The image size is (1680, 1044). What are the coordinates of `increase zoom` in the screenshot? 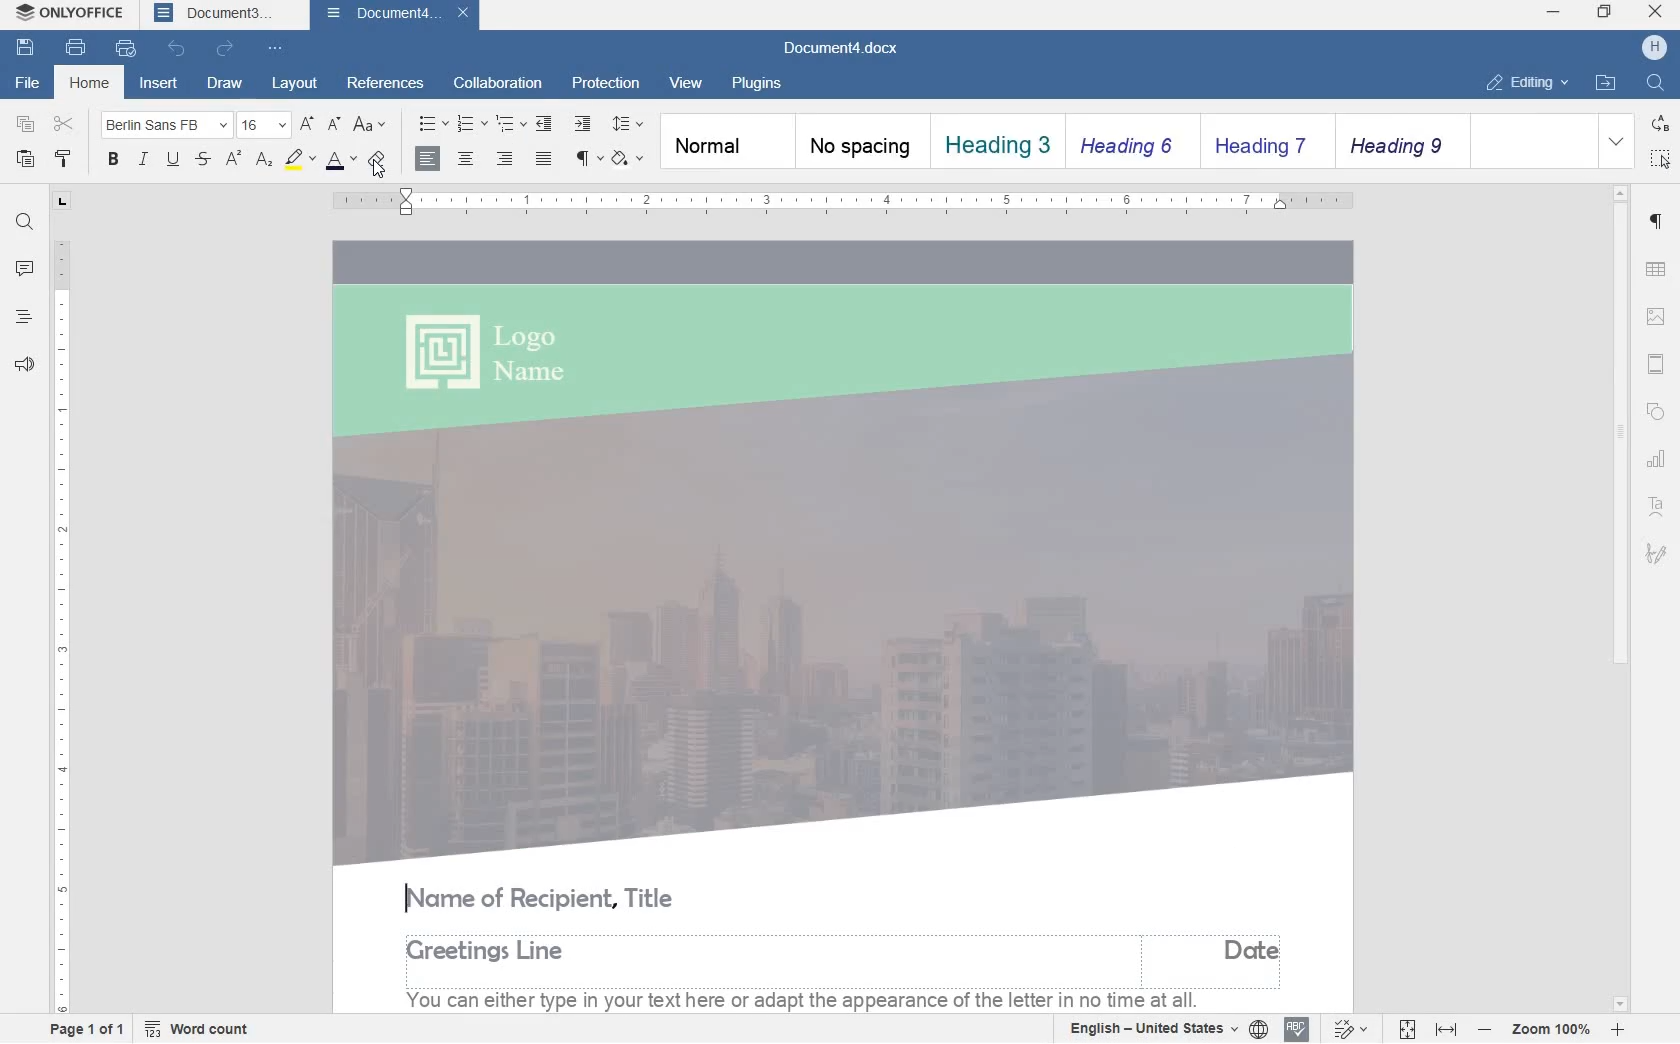 It's located at (1622, 1027).